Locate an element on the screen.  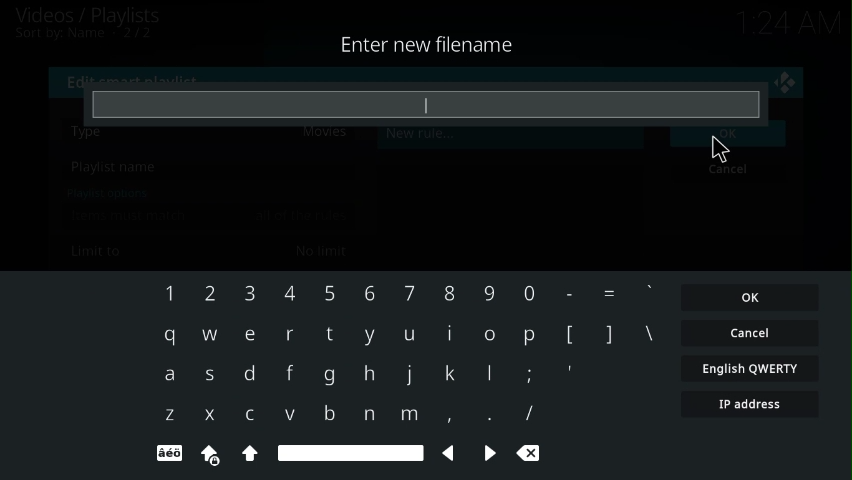
x is located at coordinates (209, 413).